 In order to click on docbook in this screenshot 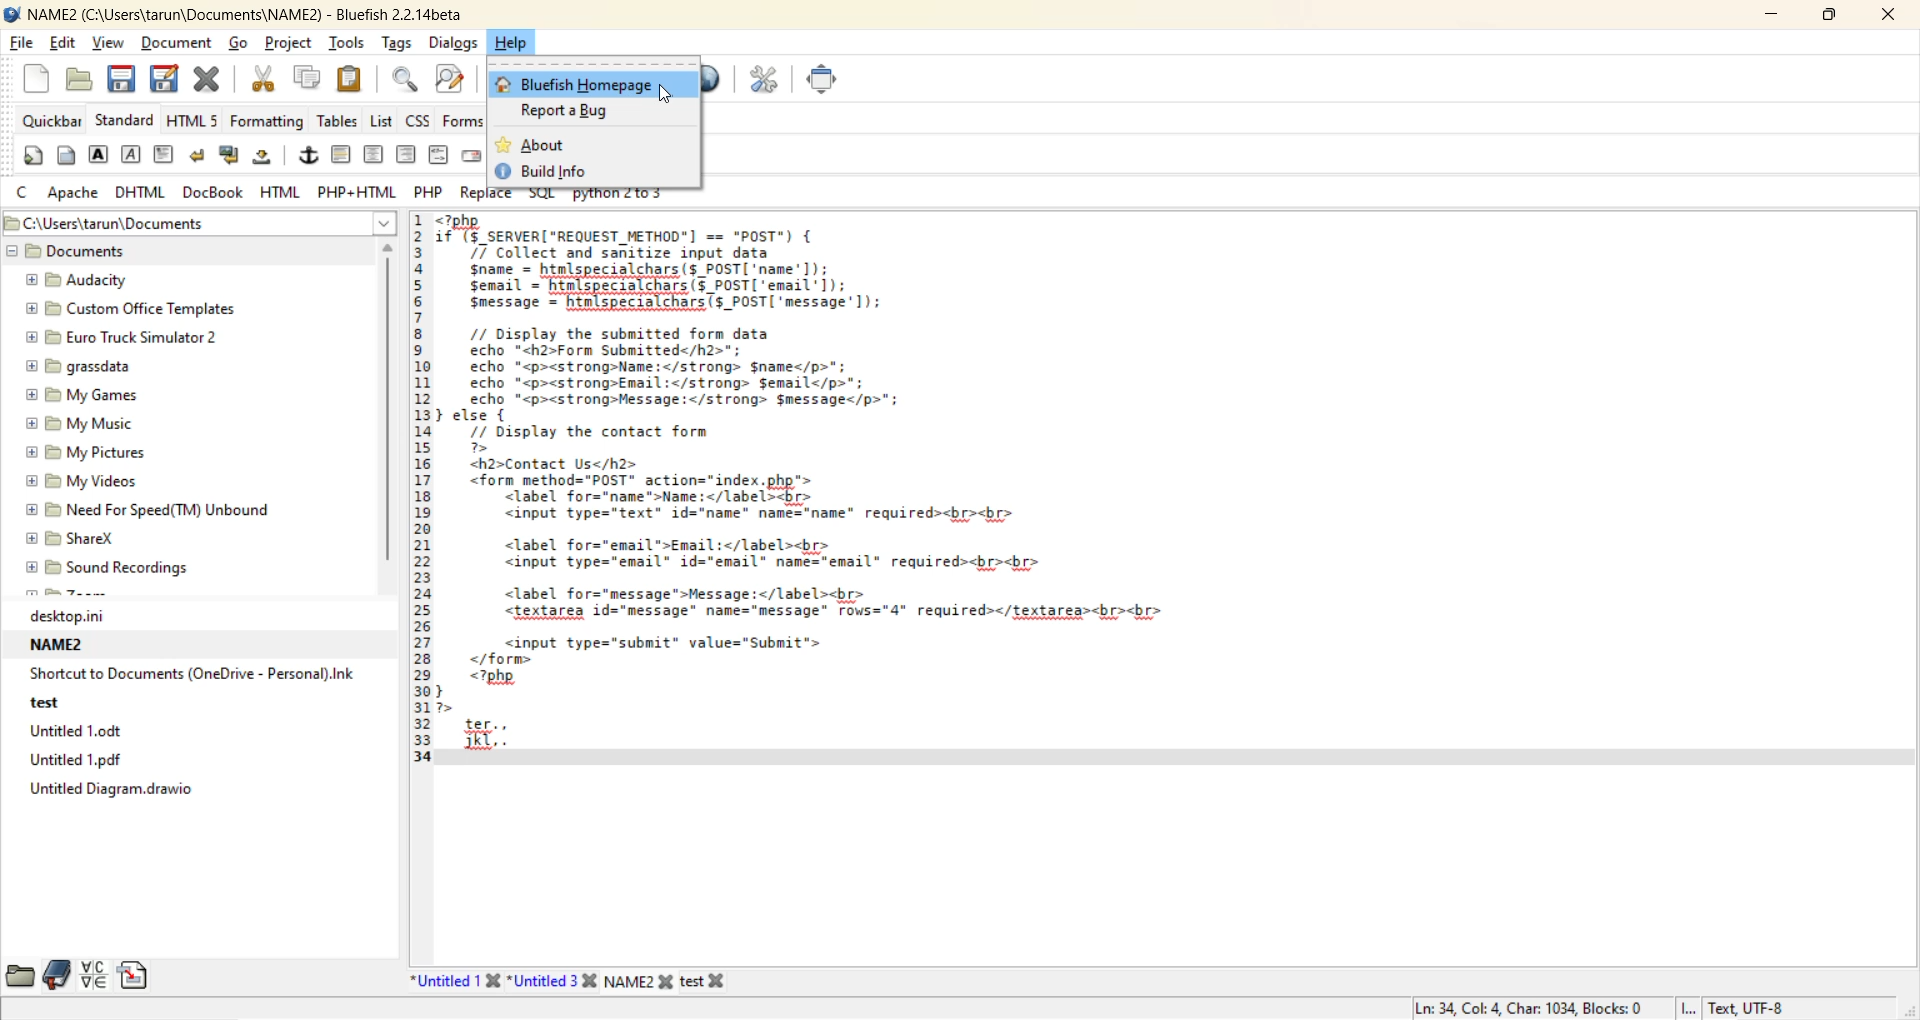, I will do `click(214, 190)`.